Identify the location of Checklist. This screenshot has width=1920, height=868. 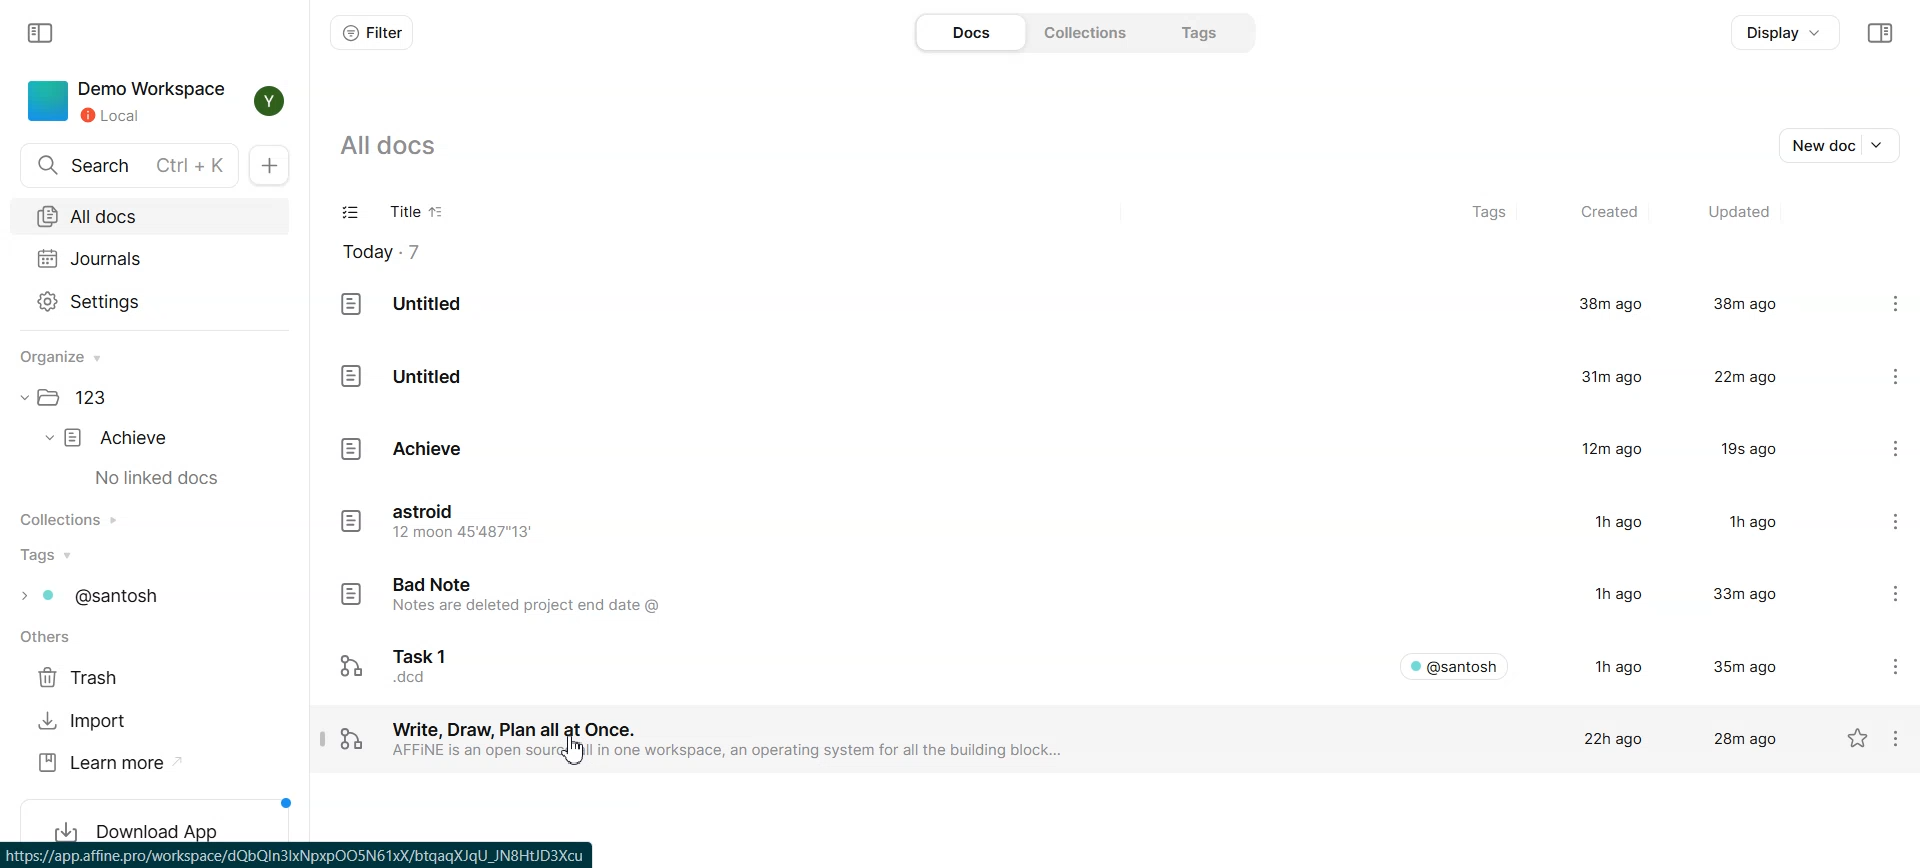
(352, 214).